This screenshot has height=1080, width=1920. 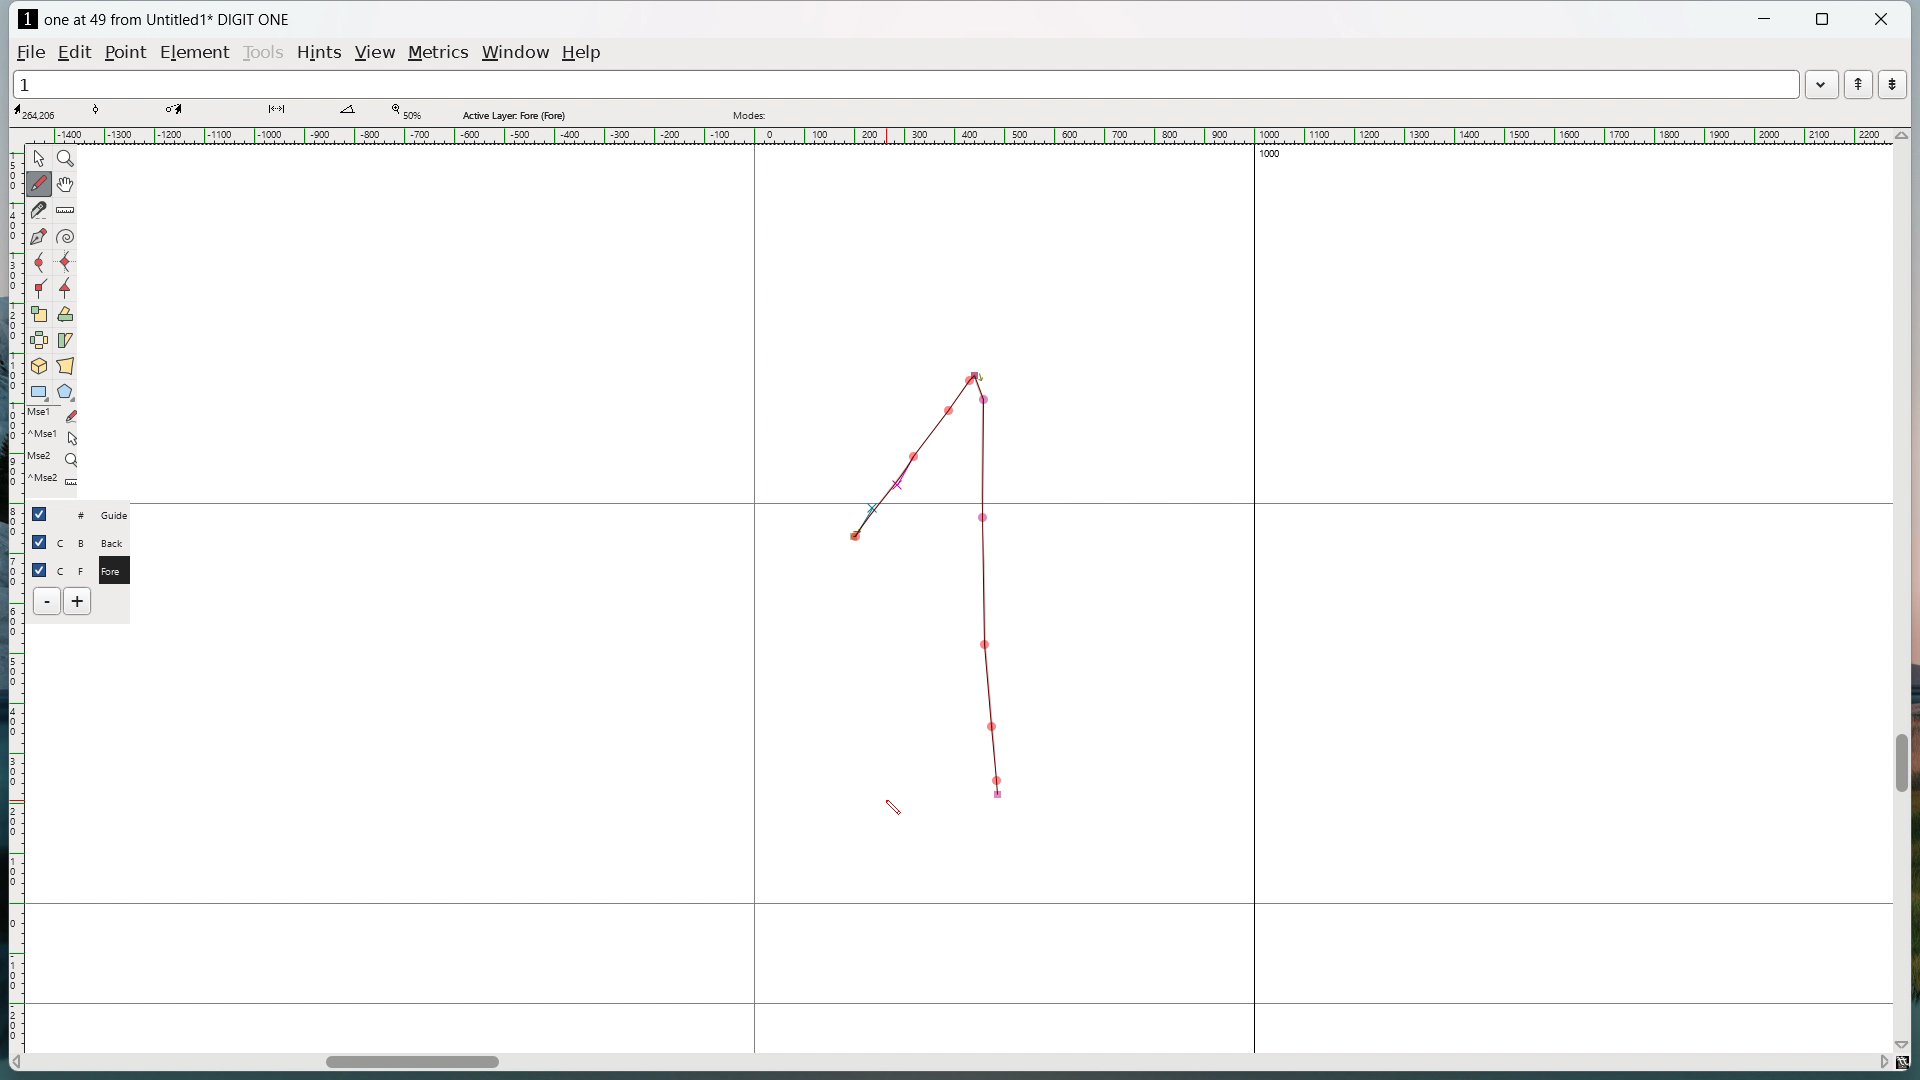 What do you see at coordinates (41, 183) in the screenshot?
I see `draw freehand curve ` at bounding box center [41, 183].